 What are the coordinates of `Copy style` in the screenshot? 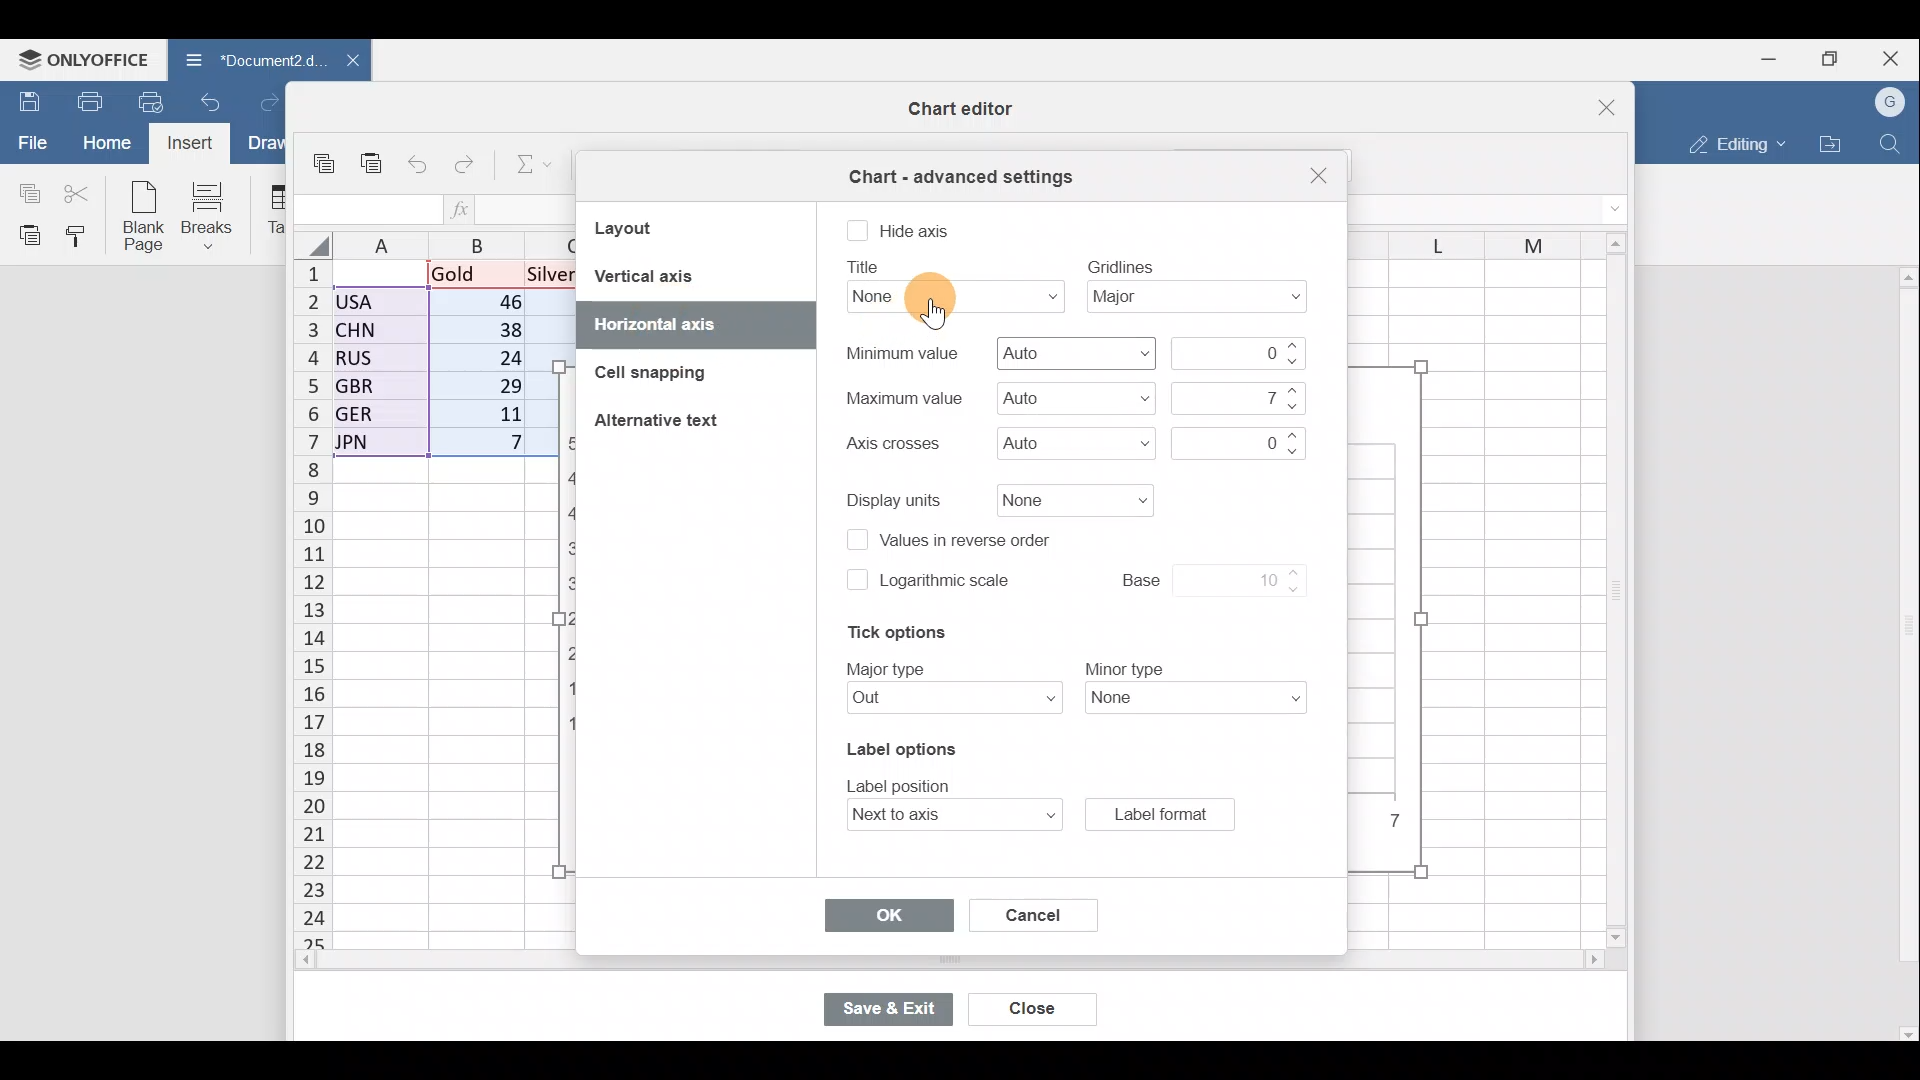 It's located at (82, 238).